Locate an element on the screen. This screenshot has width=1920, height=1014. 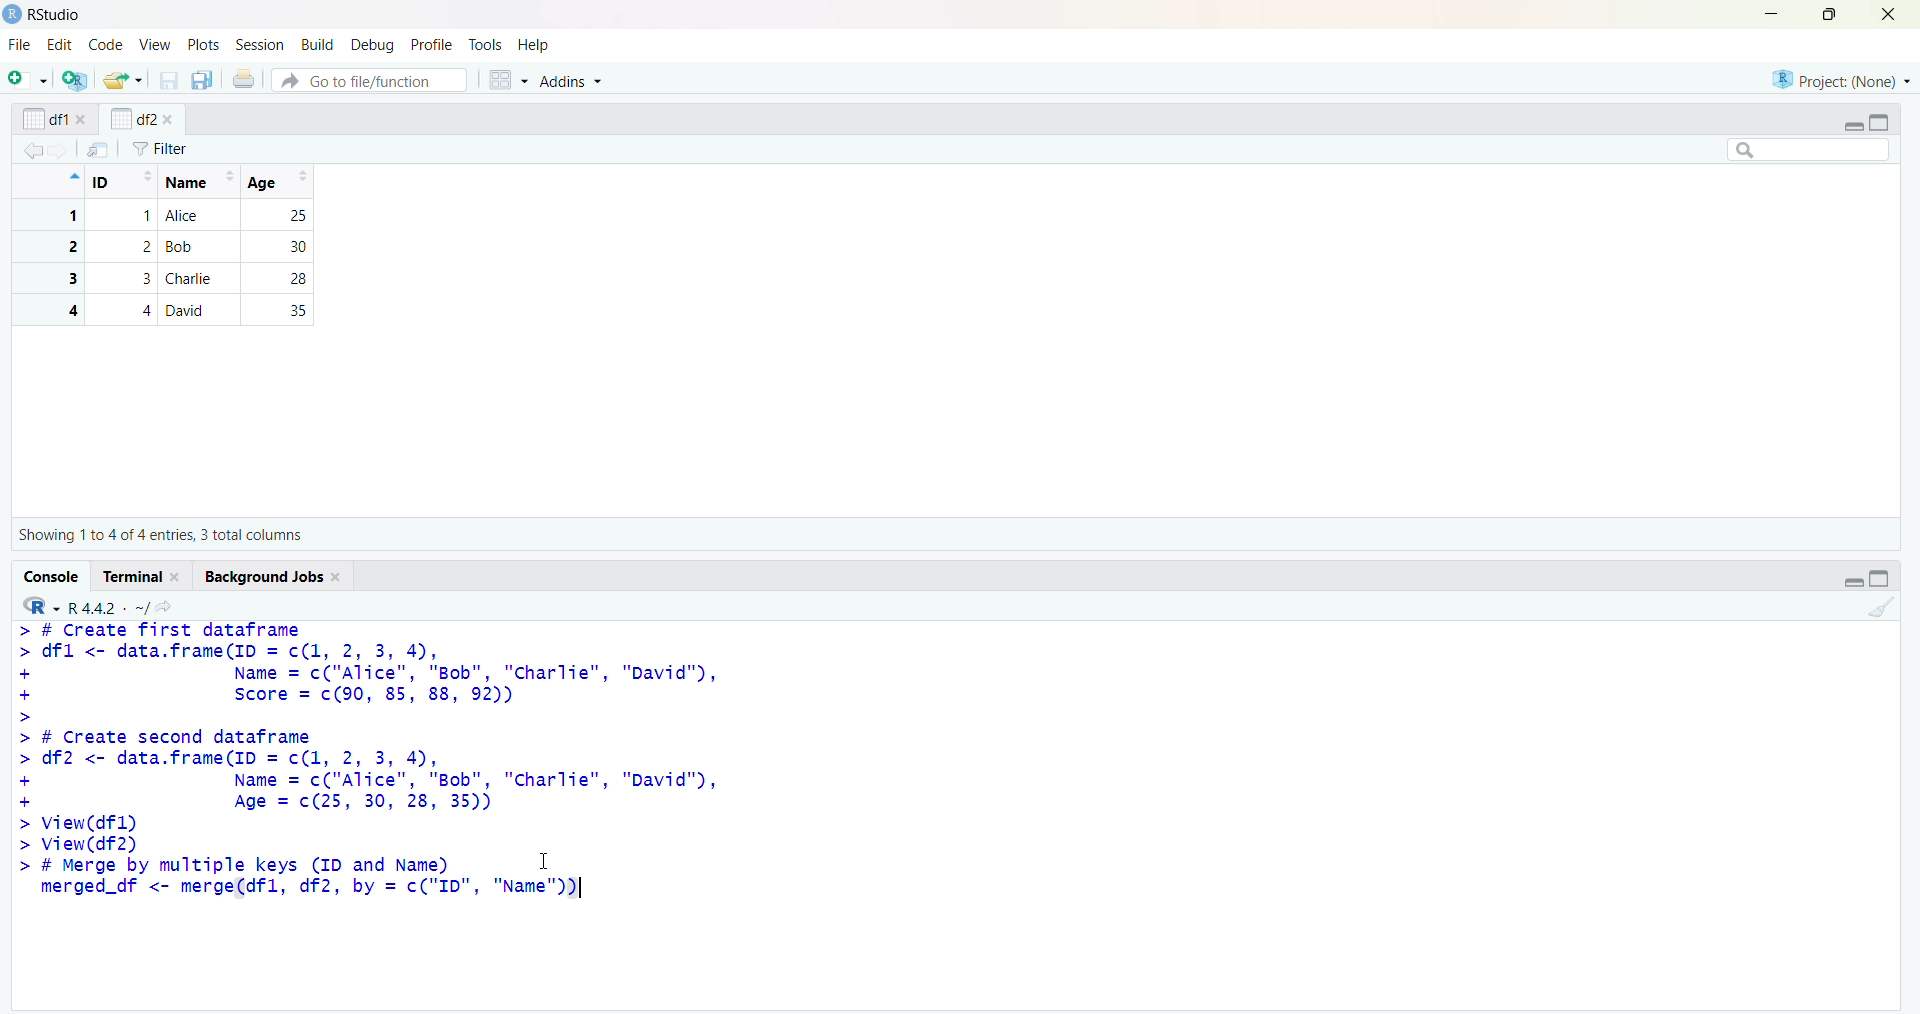
profile is located at coordinates (431, 45).